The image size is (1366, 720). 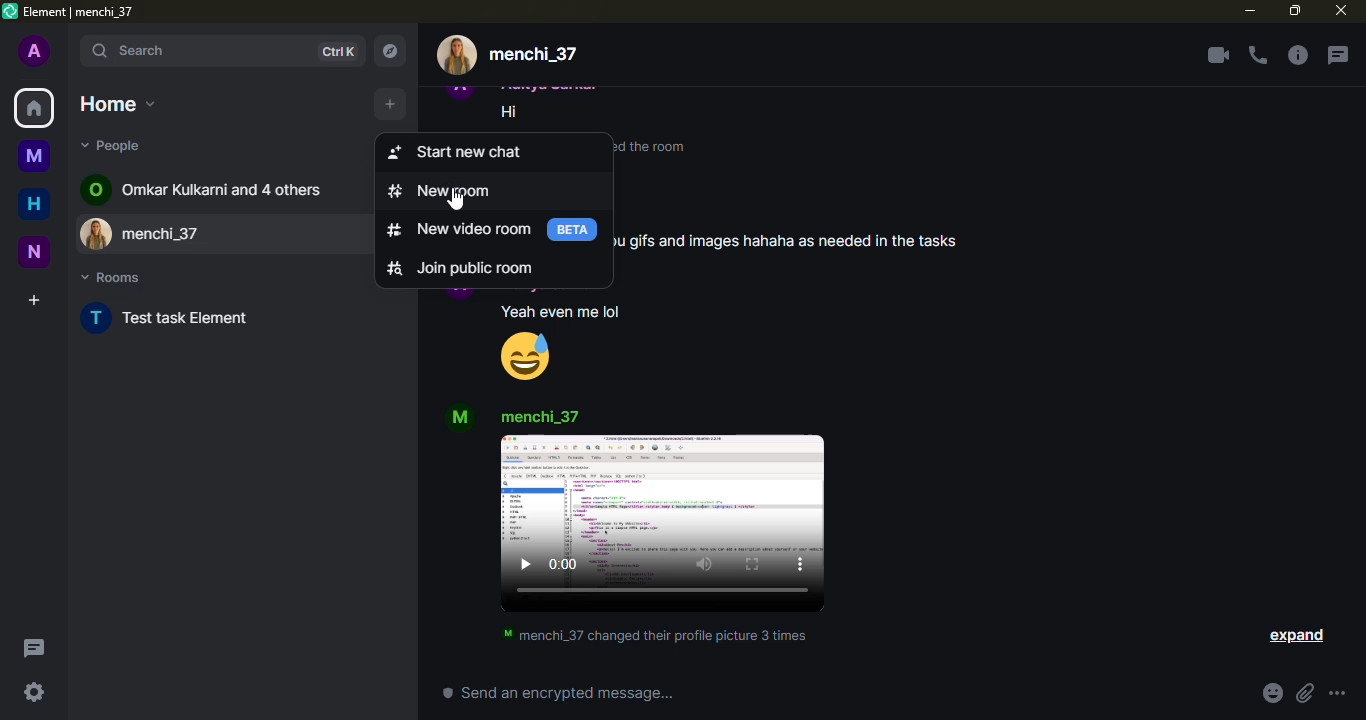 I want to click on Insert emoji, so click(x=1273, y=693).